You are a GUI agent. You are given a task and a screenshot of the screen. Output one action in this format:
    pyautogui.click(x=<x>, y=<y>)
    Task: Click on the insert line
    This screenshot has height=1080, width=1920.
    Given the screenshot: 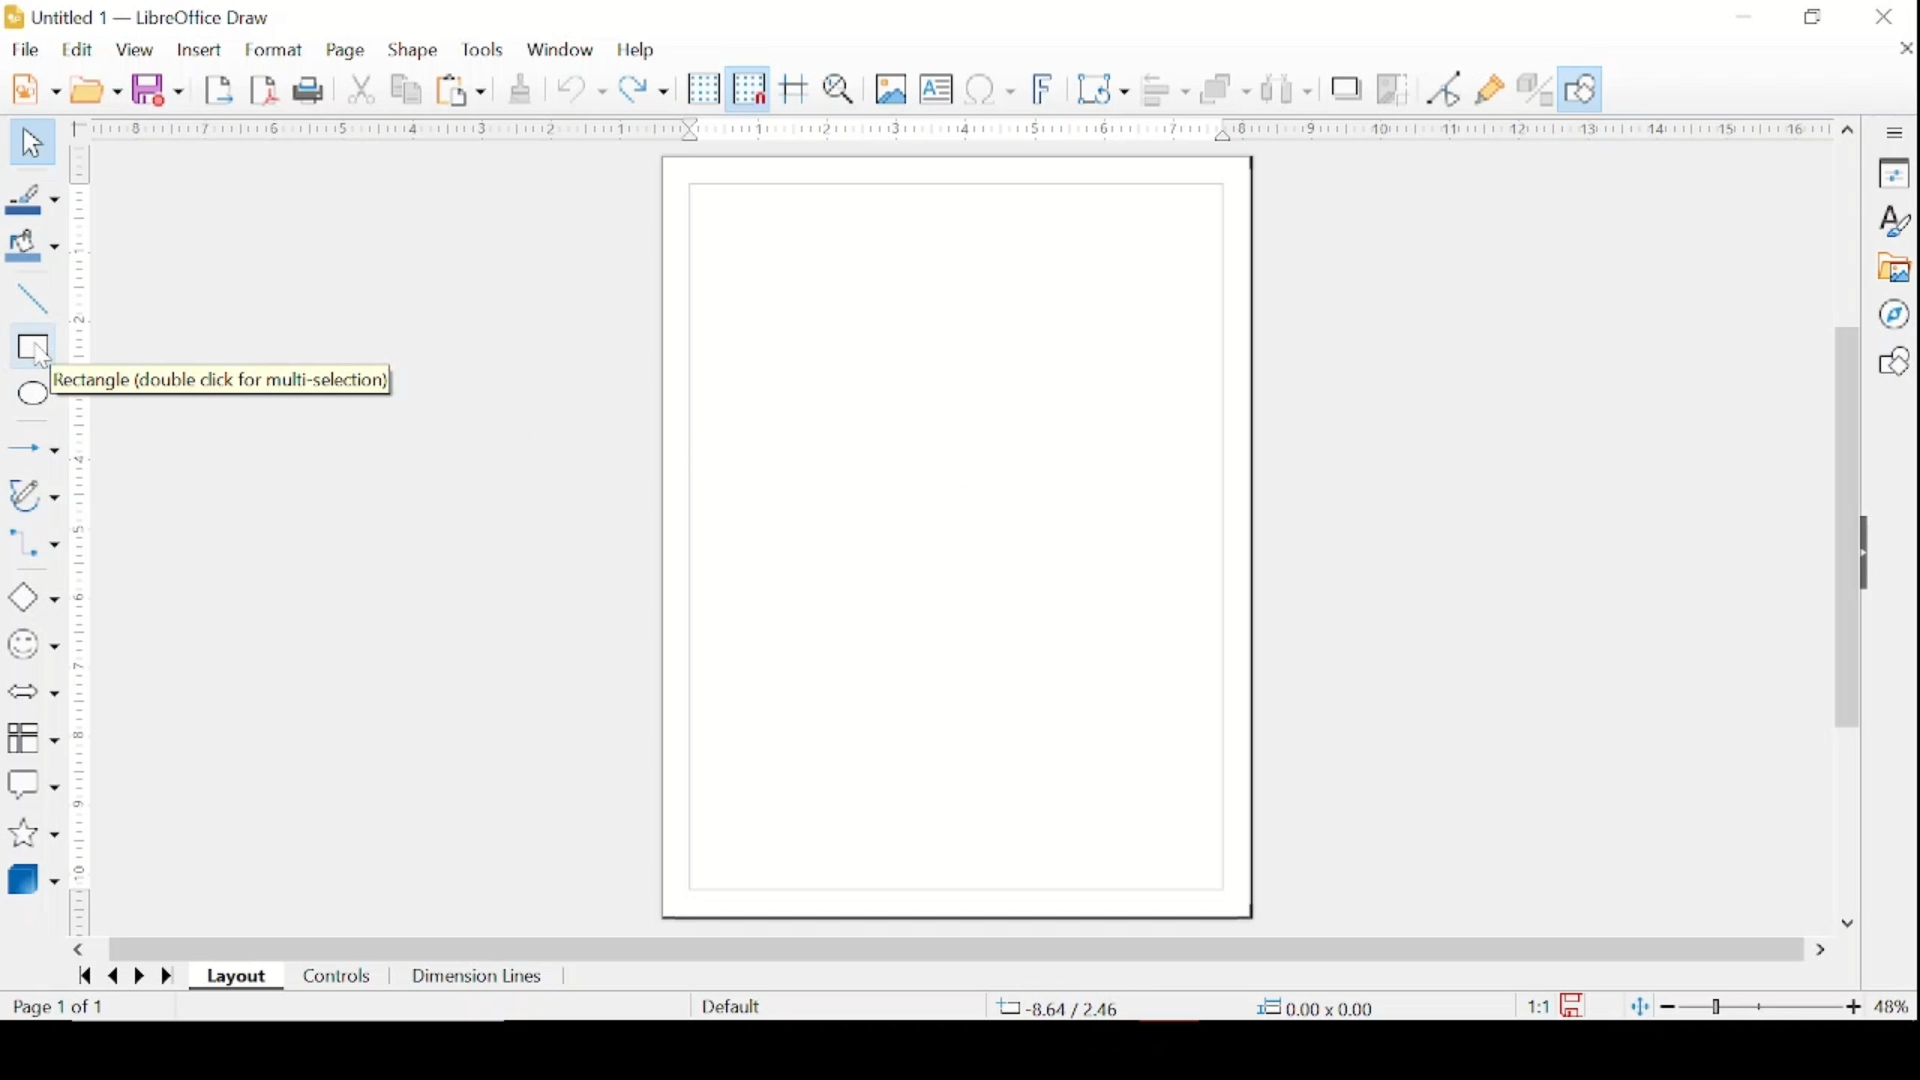 What is the action you would take?
    pyautogui.click(x=33, y=450)
    